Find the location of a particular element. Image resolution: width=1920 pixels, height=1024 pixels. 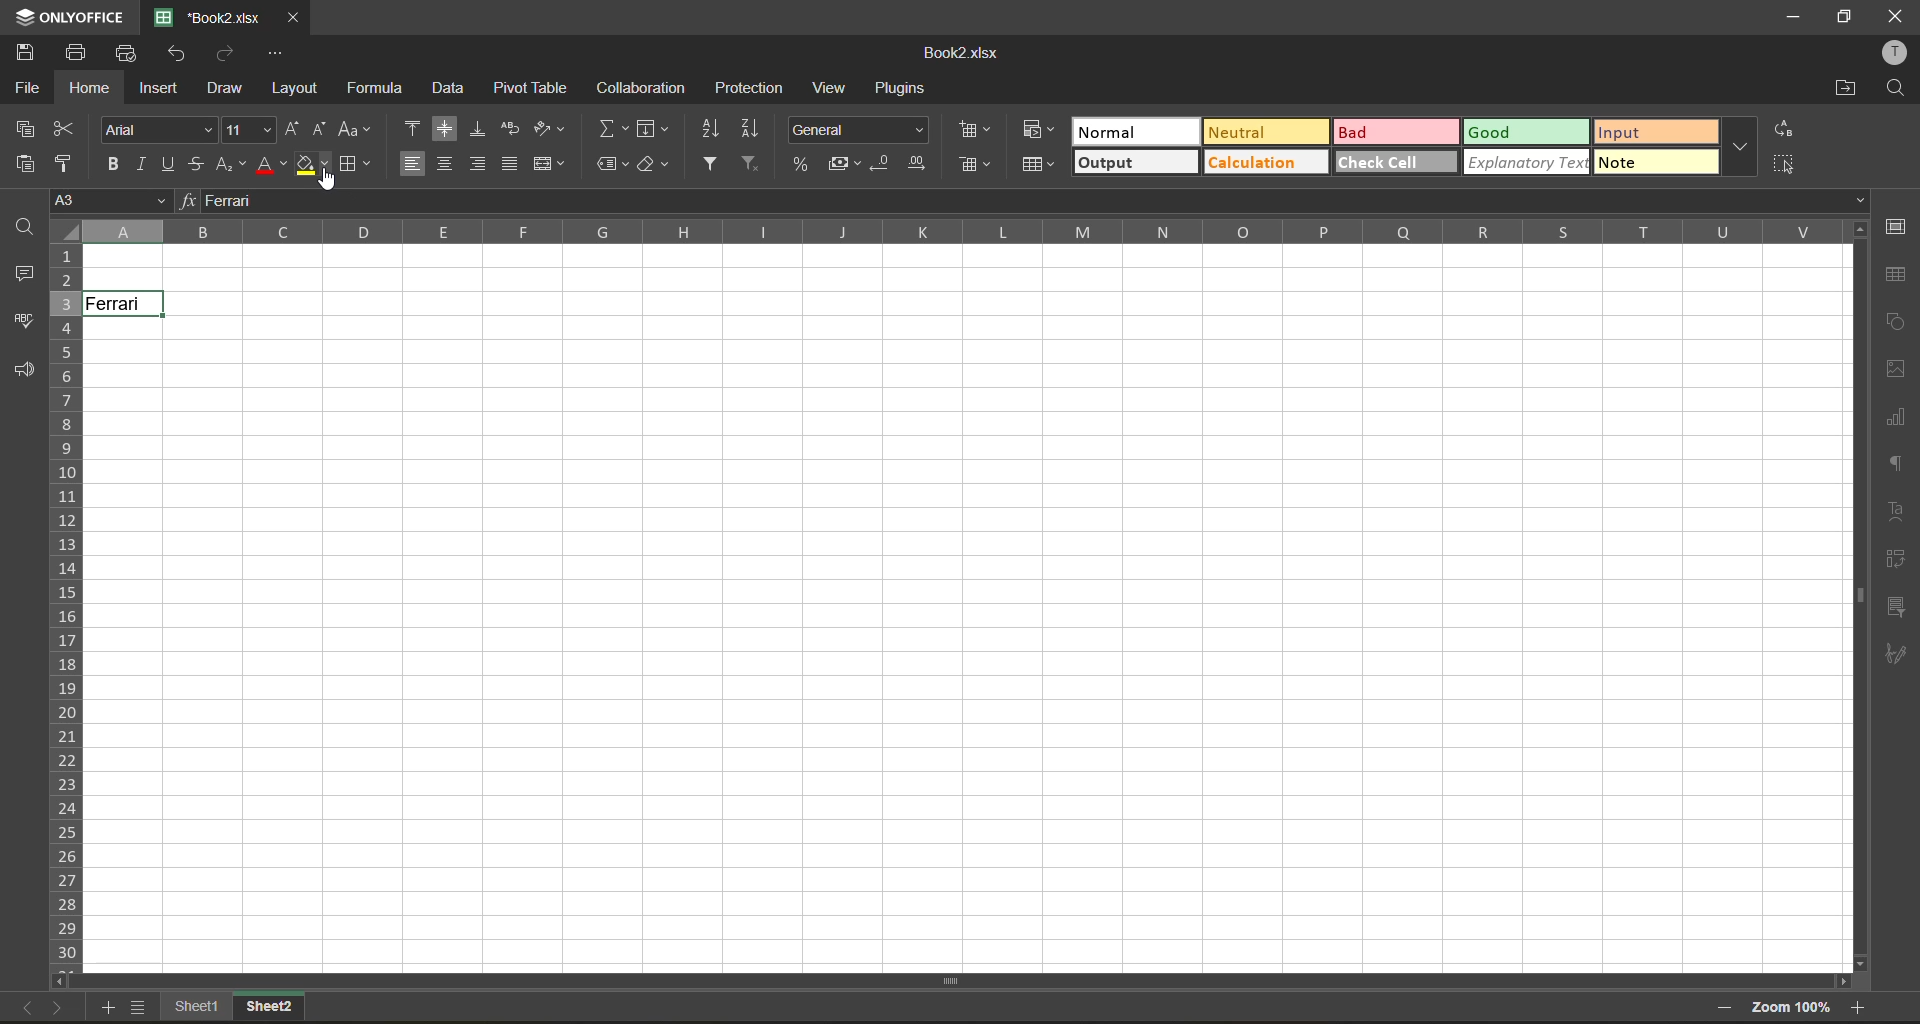

normal is located at coordinates (1130, 132).